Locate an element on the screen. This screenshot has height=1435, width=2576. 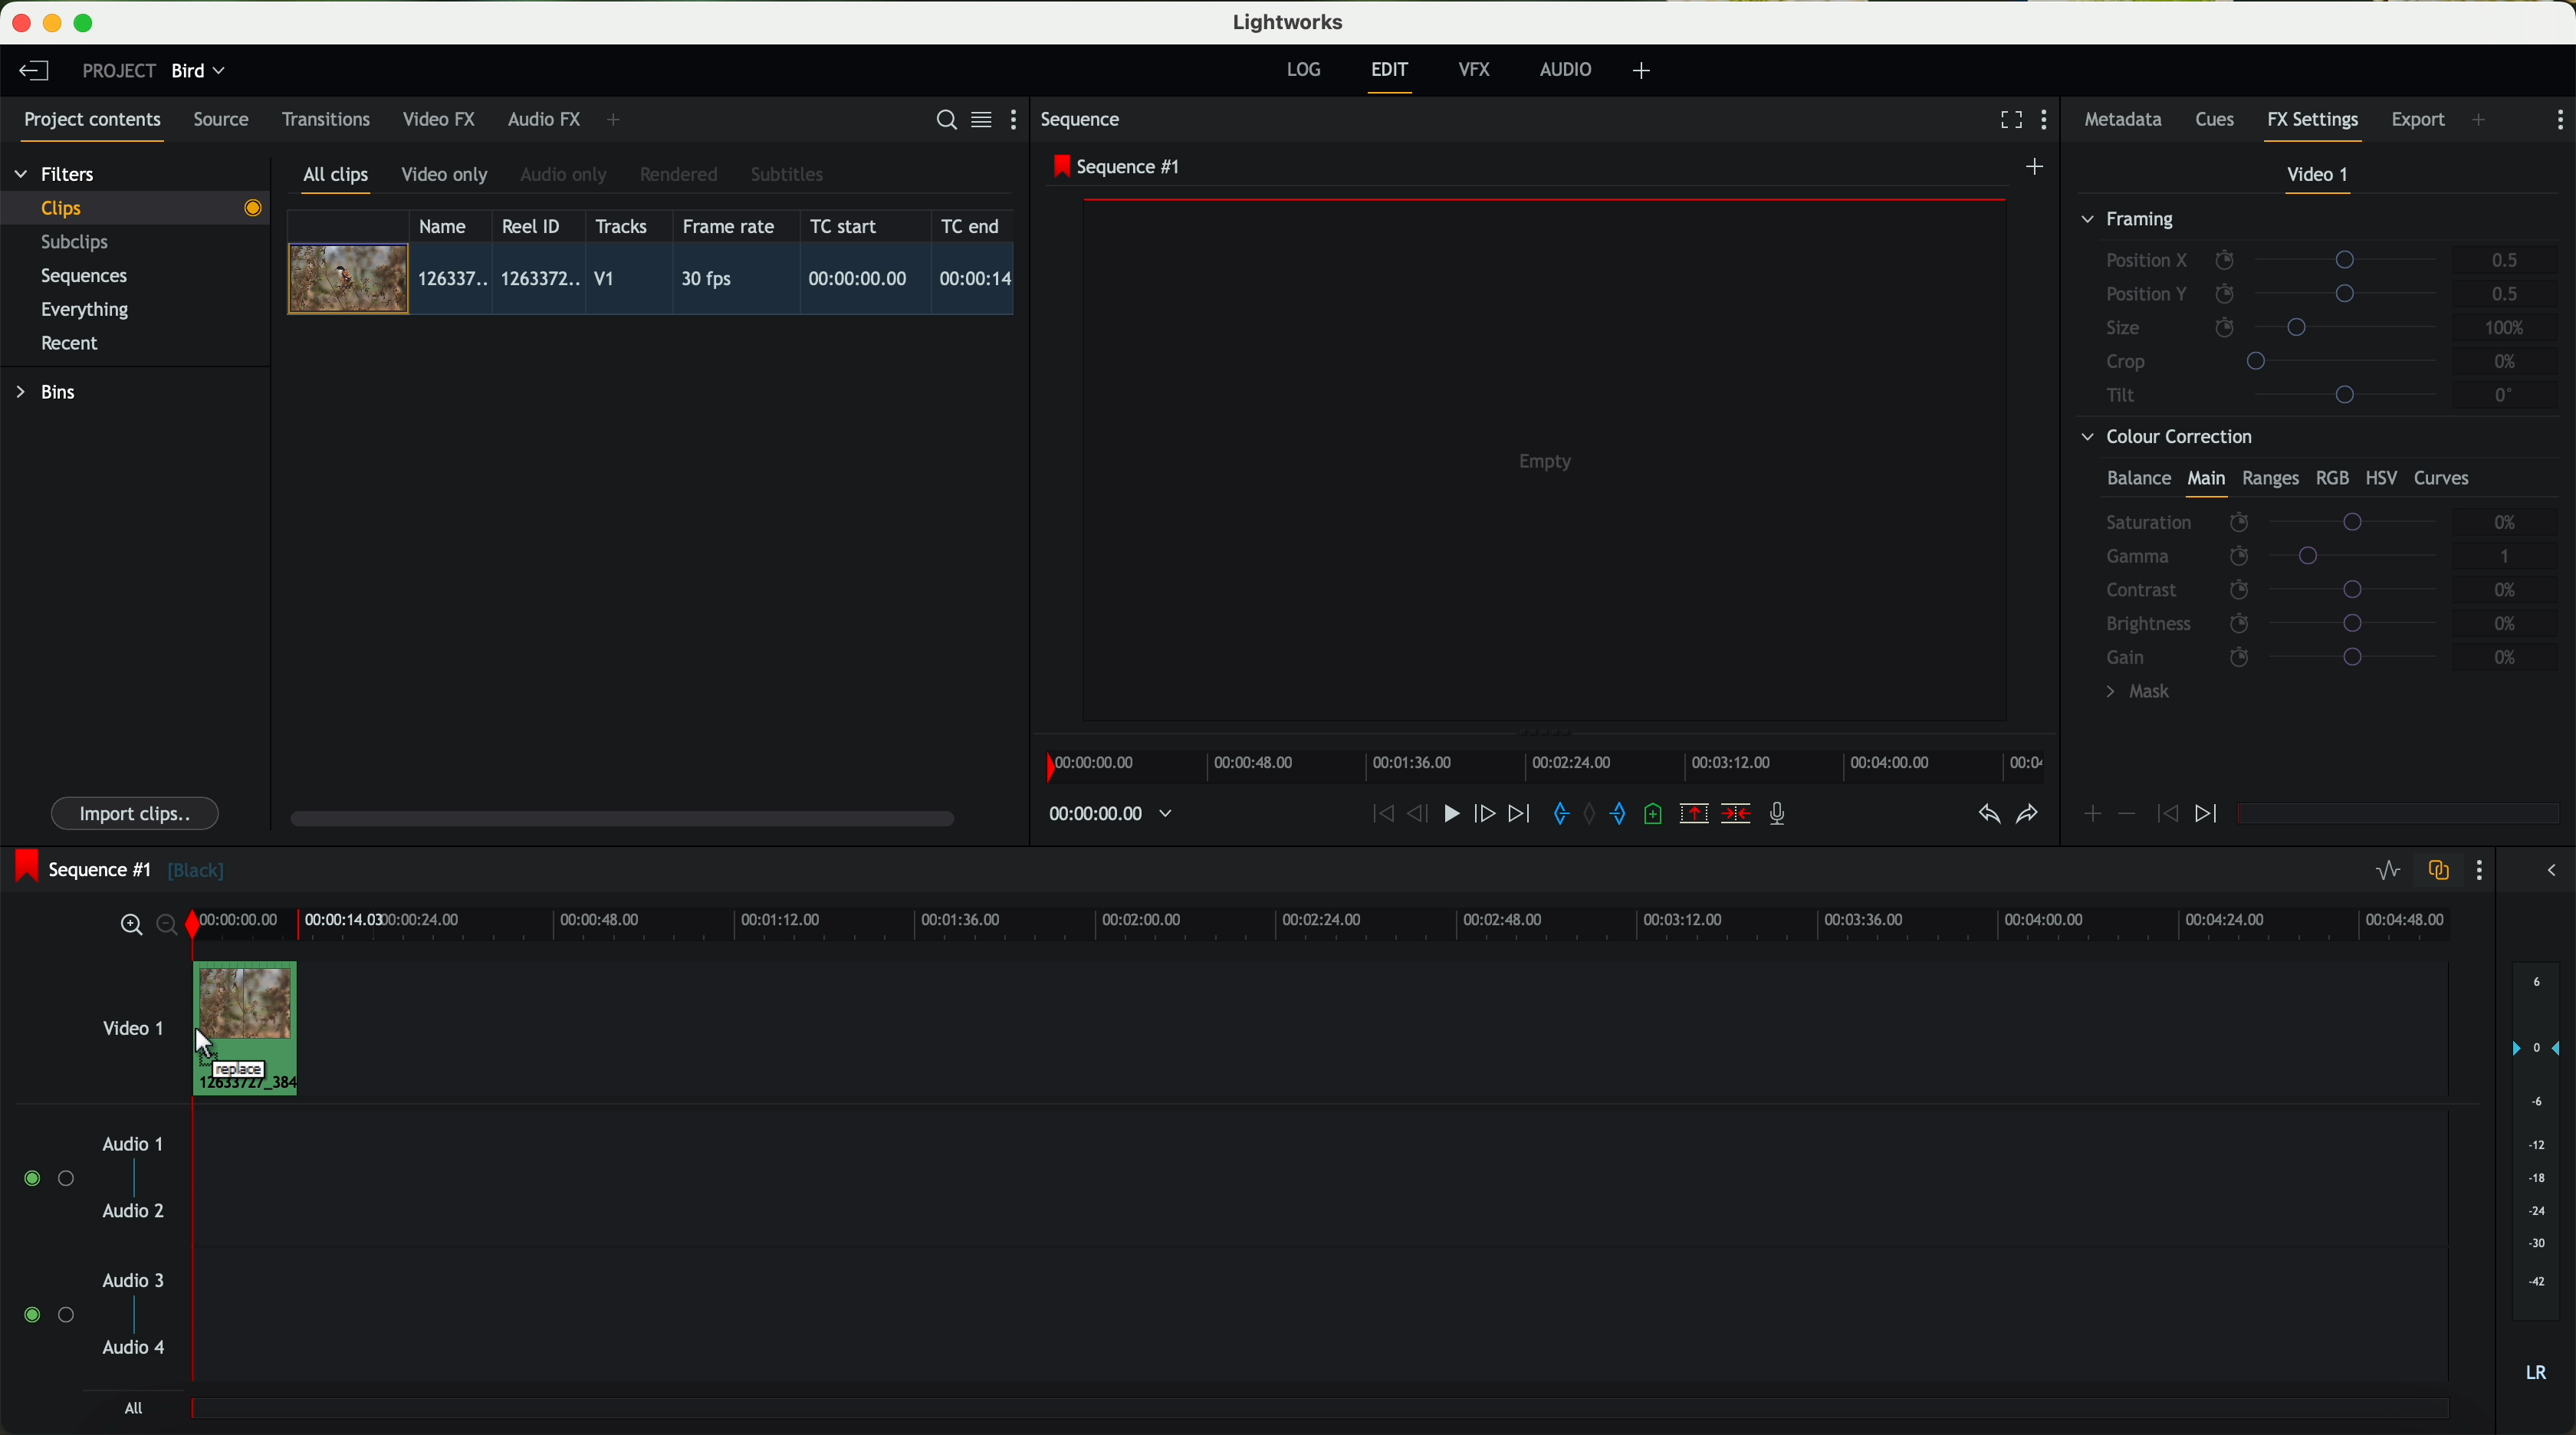
zoom in is located at coordinates (128, 926).